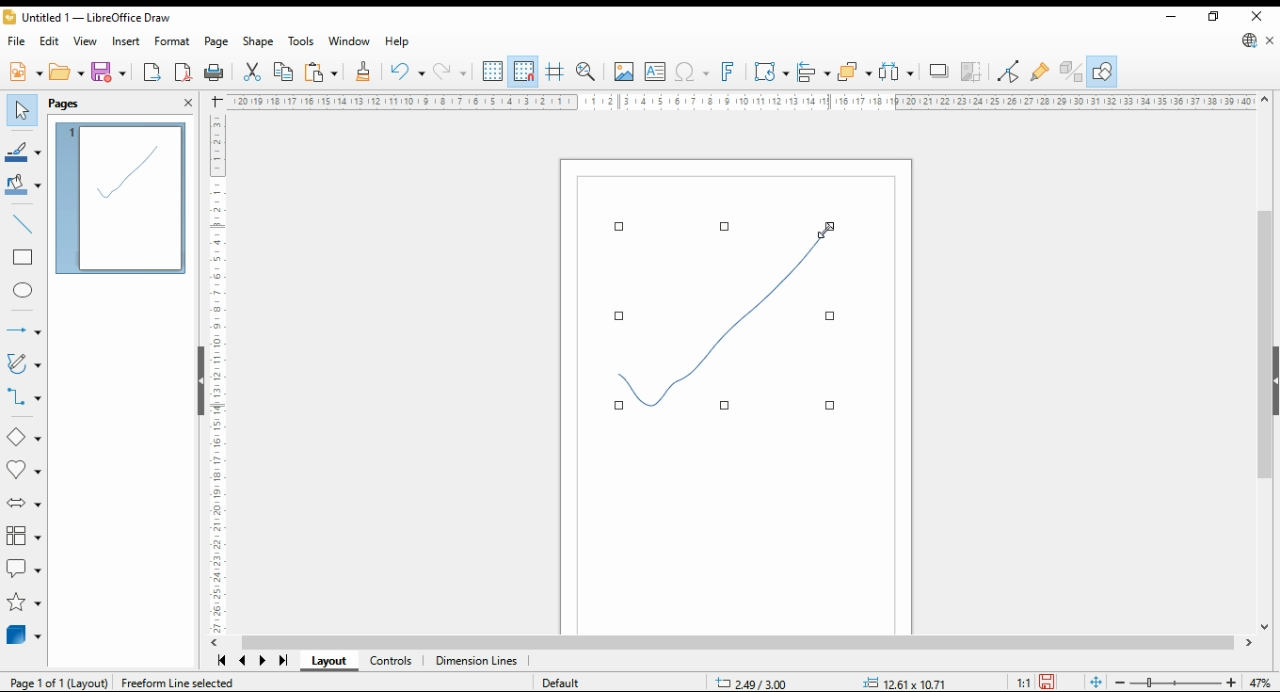 The width and height of the screenshot is (1280, 692). Describe the element at coordinates (758, 684) in the screenshot. I see `-20.82/7.89` at that location.